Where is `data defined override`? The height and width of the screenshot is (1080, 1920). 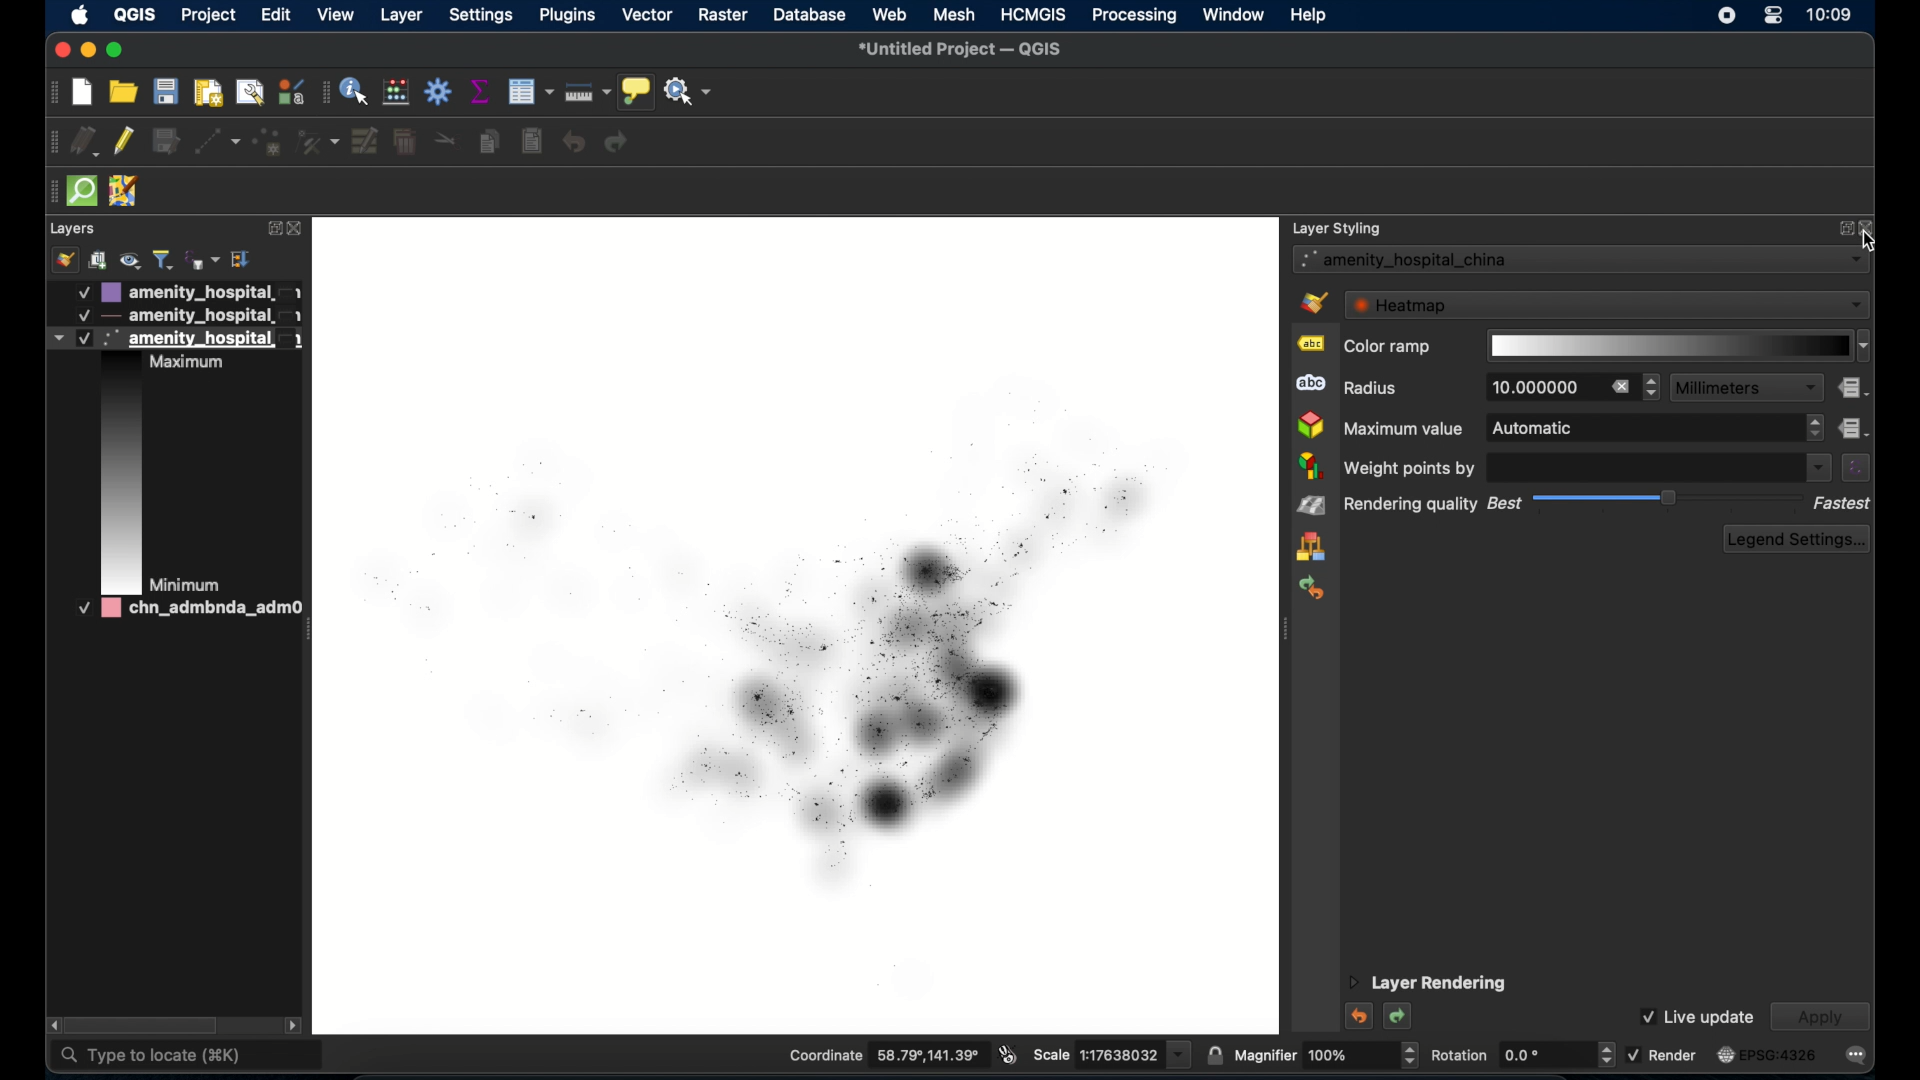 data defined override is located at coordinates (1854, 429).